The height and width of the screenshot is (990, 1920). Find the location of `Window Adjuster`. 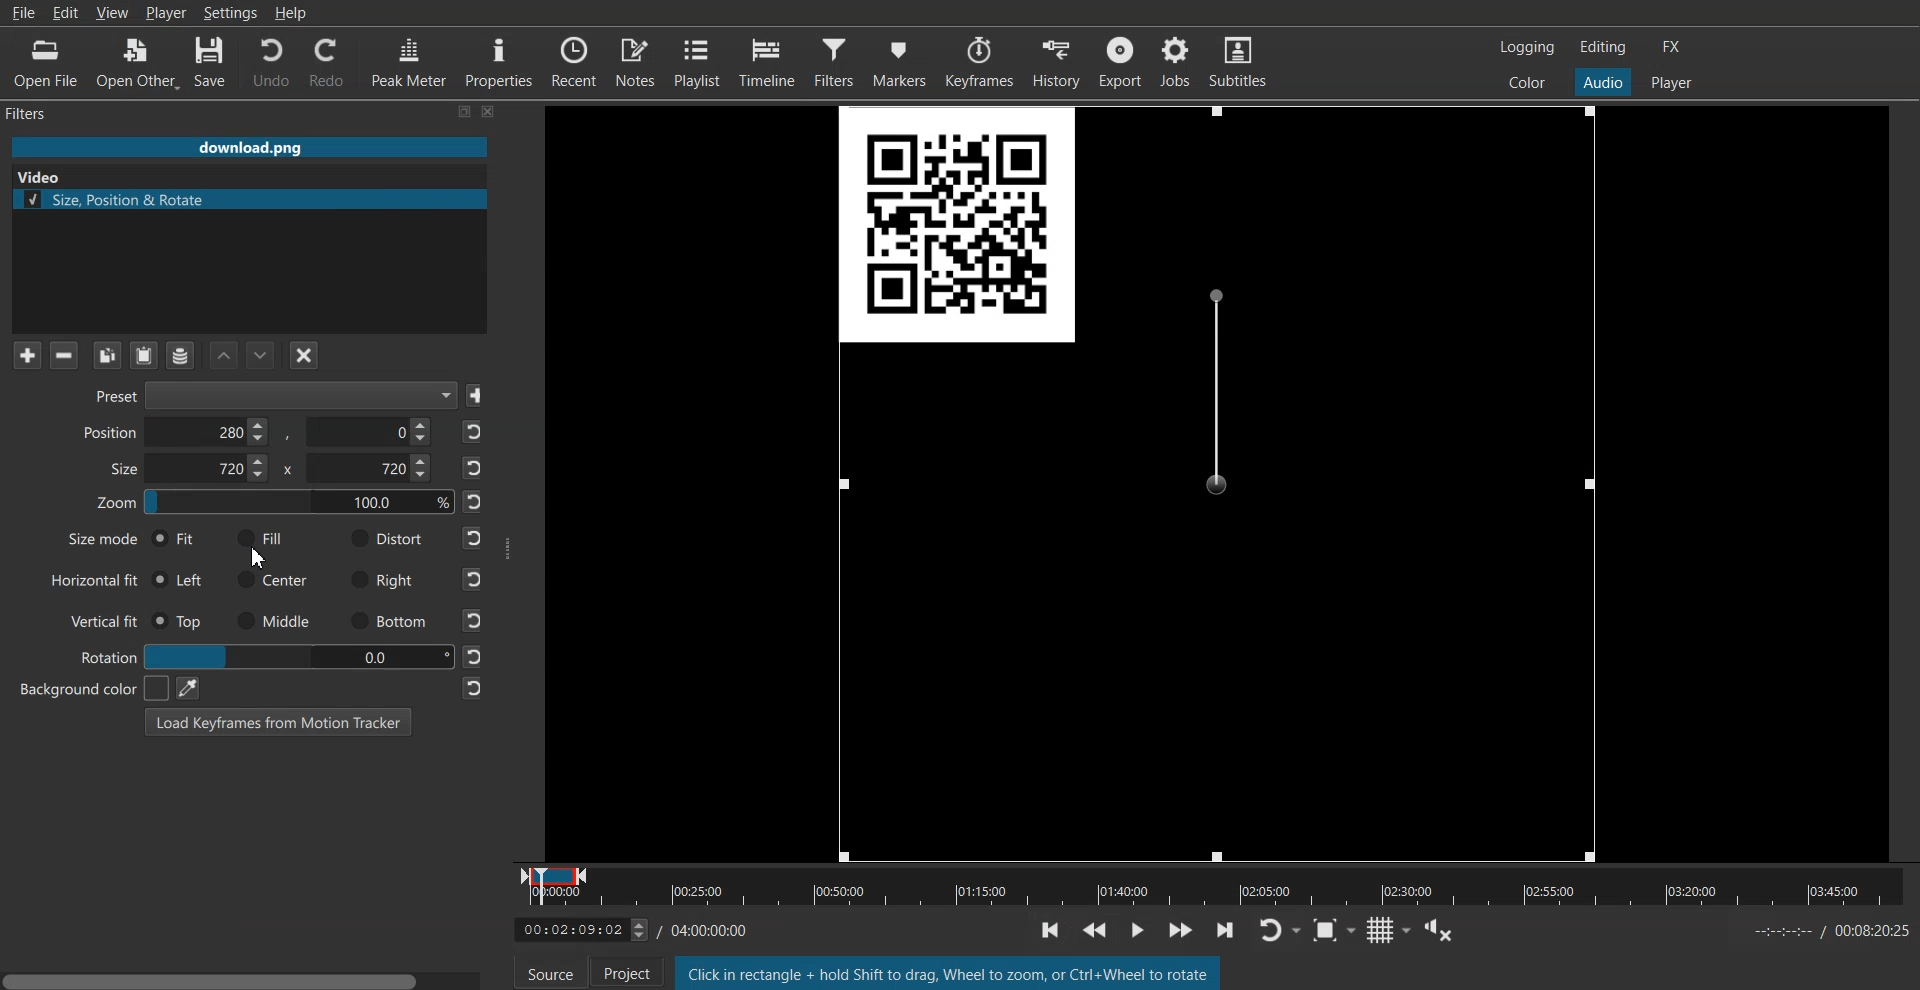

Window Adjuster is located at coordinates (508, 547).